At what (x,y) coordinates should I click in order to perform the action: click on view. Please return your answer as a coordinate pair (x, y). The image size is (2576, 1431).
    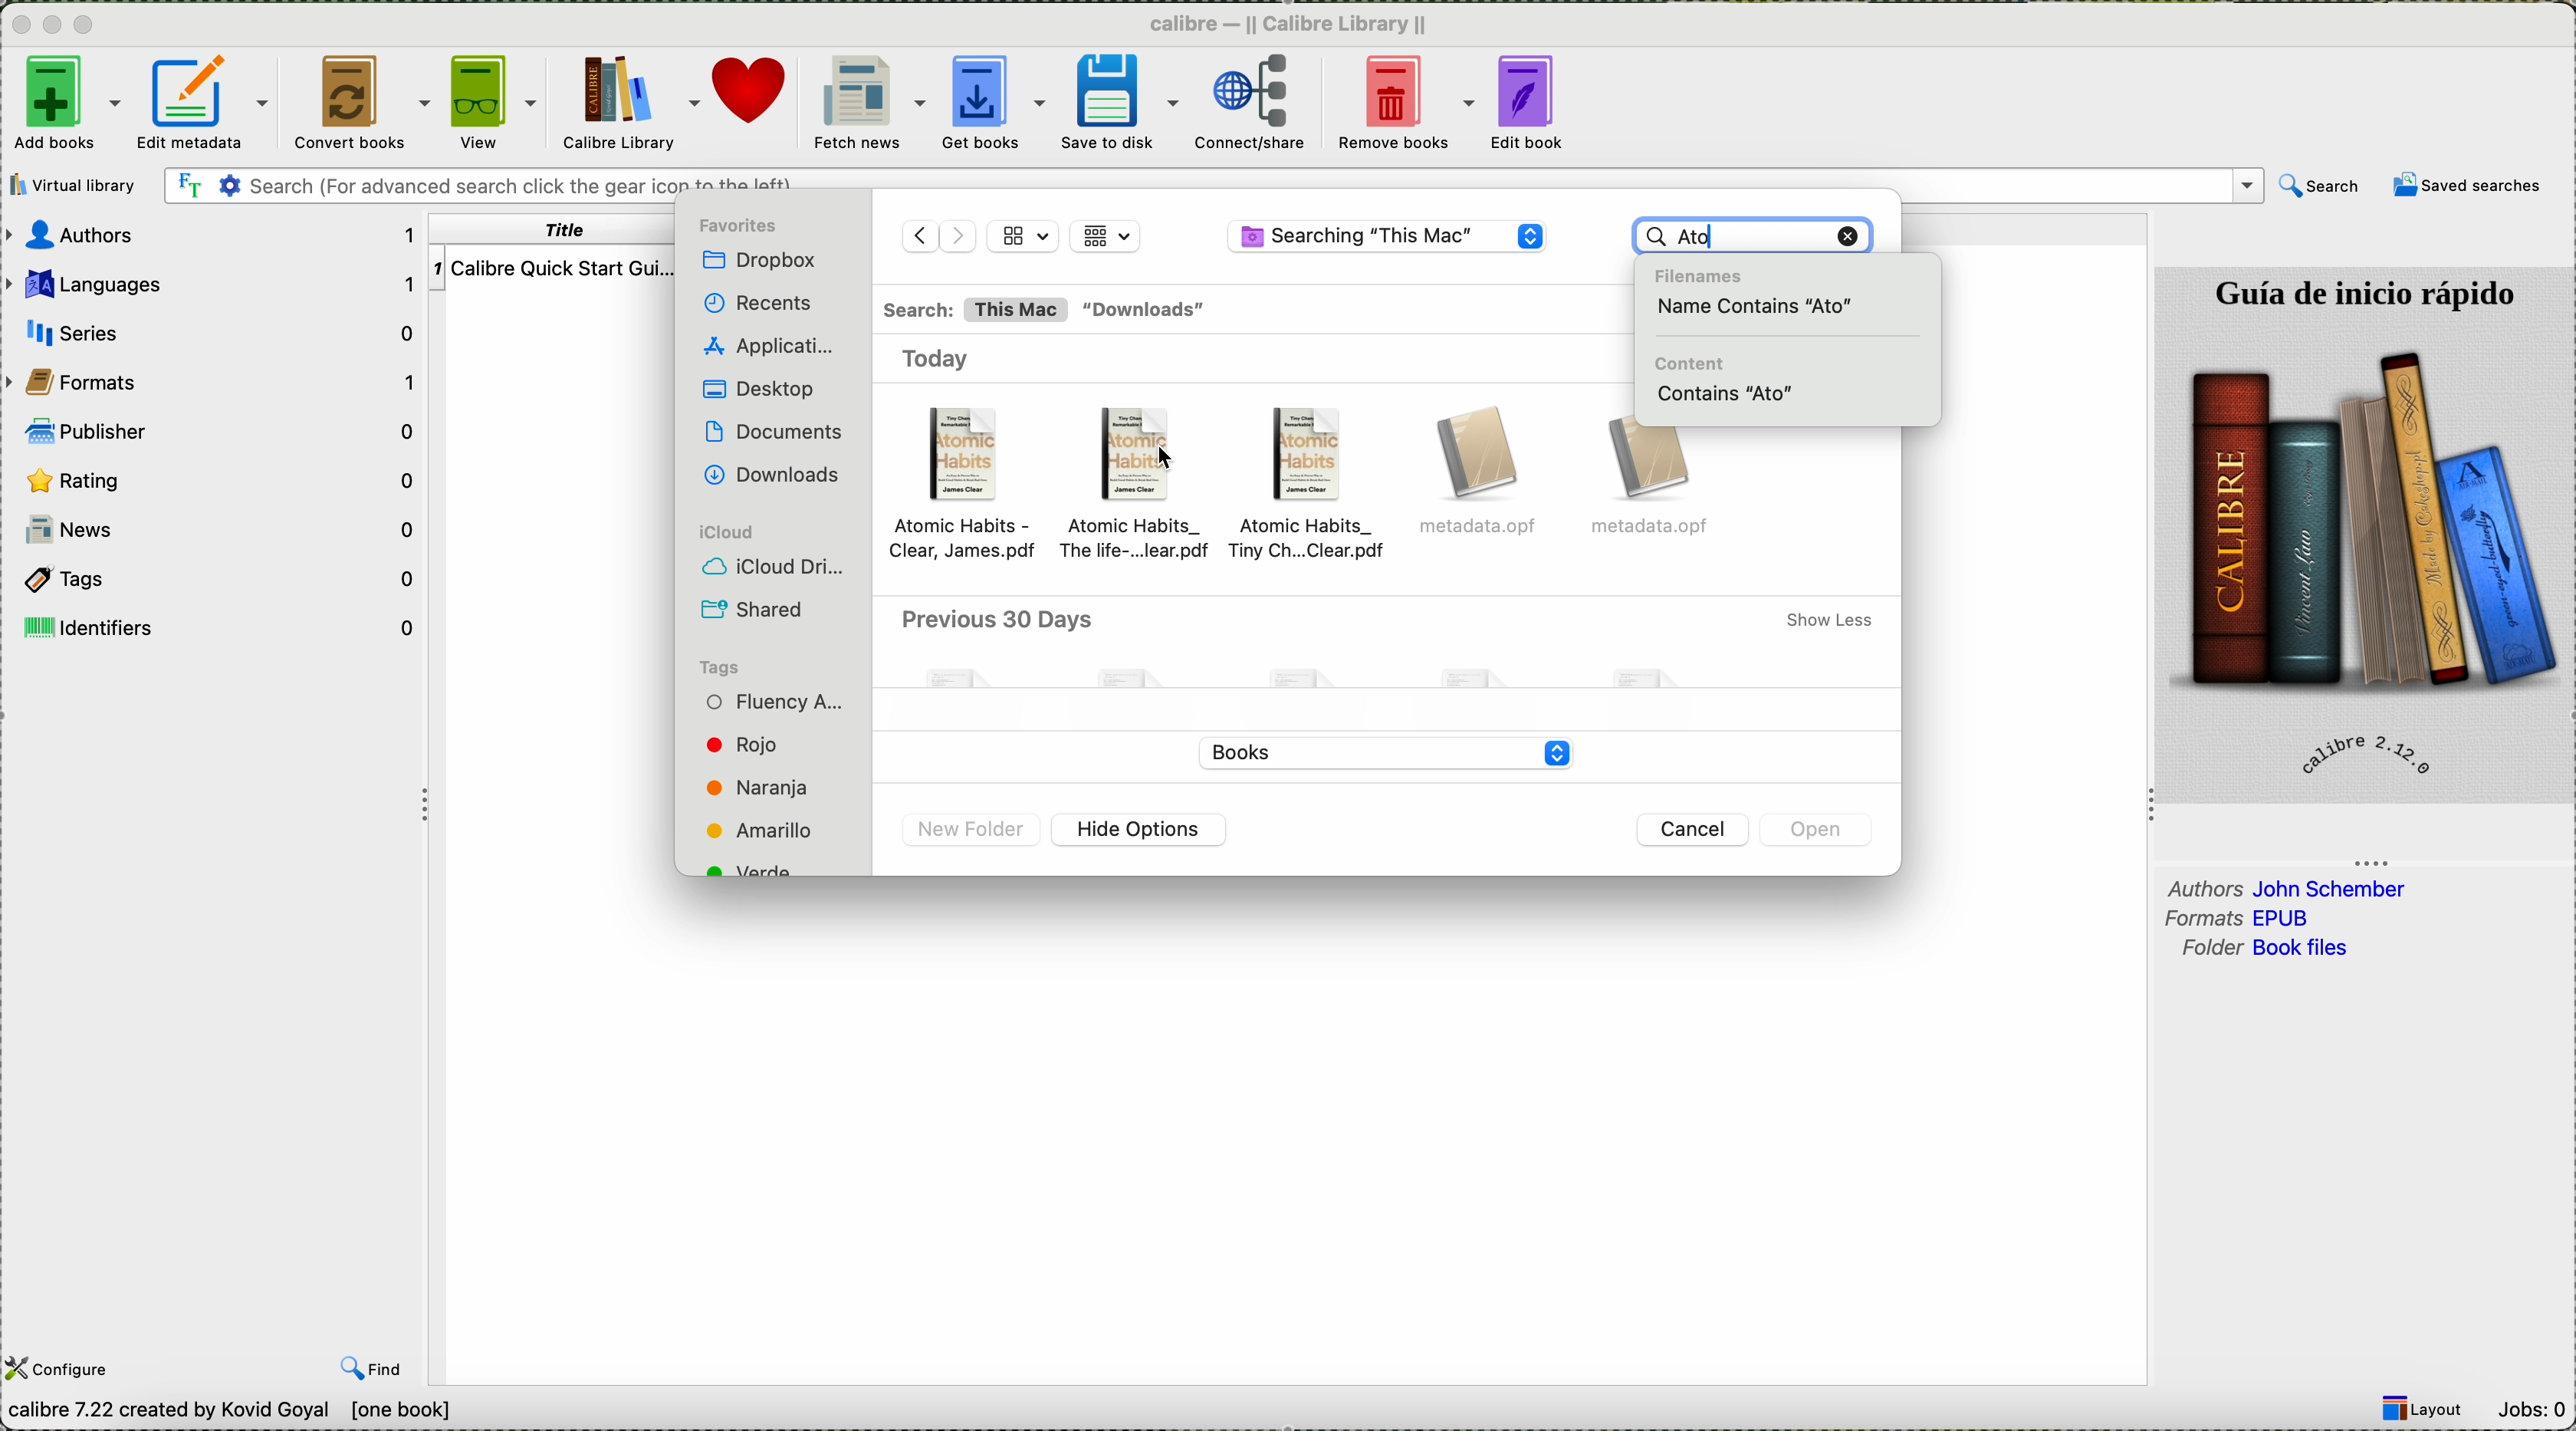
    Looking at the image, I should click on (491, 103).